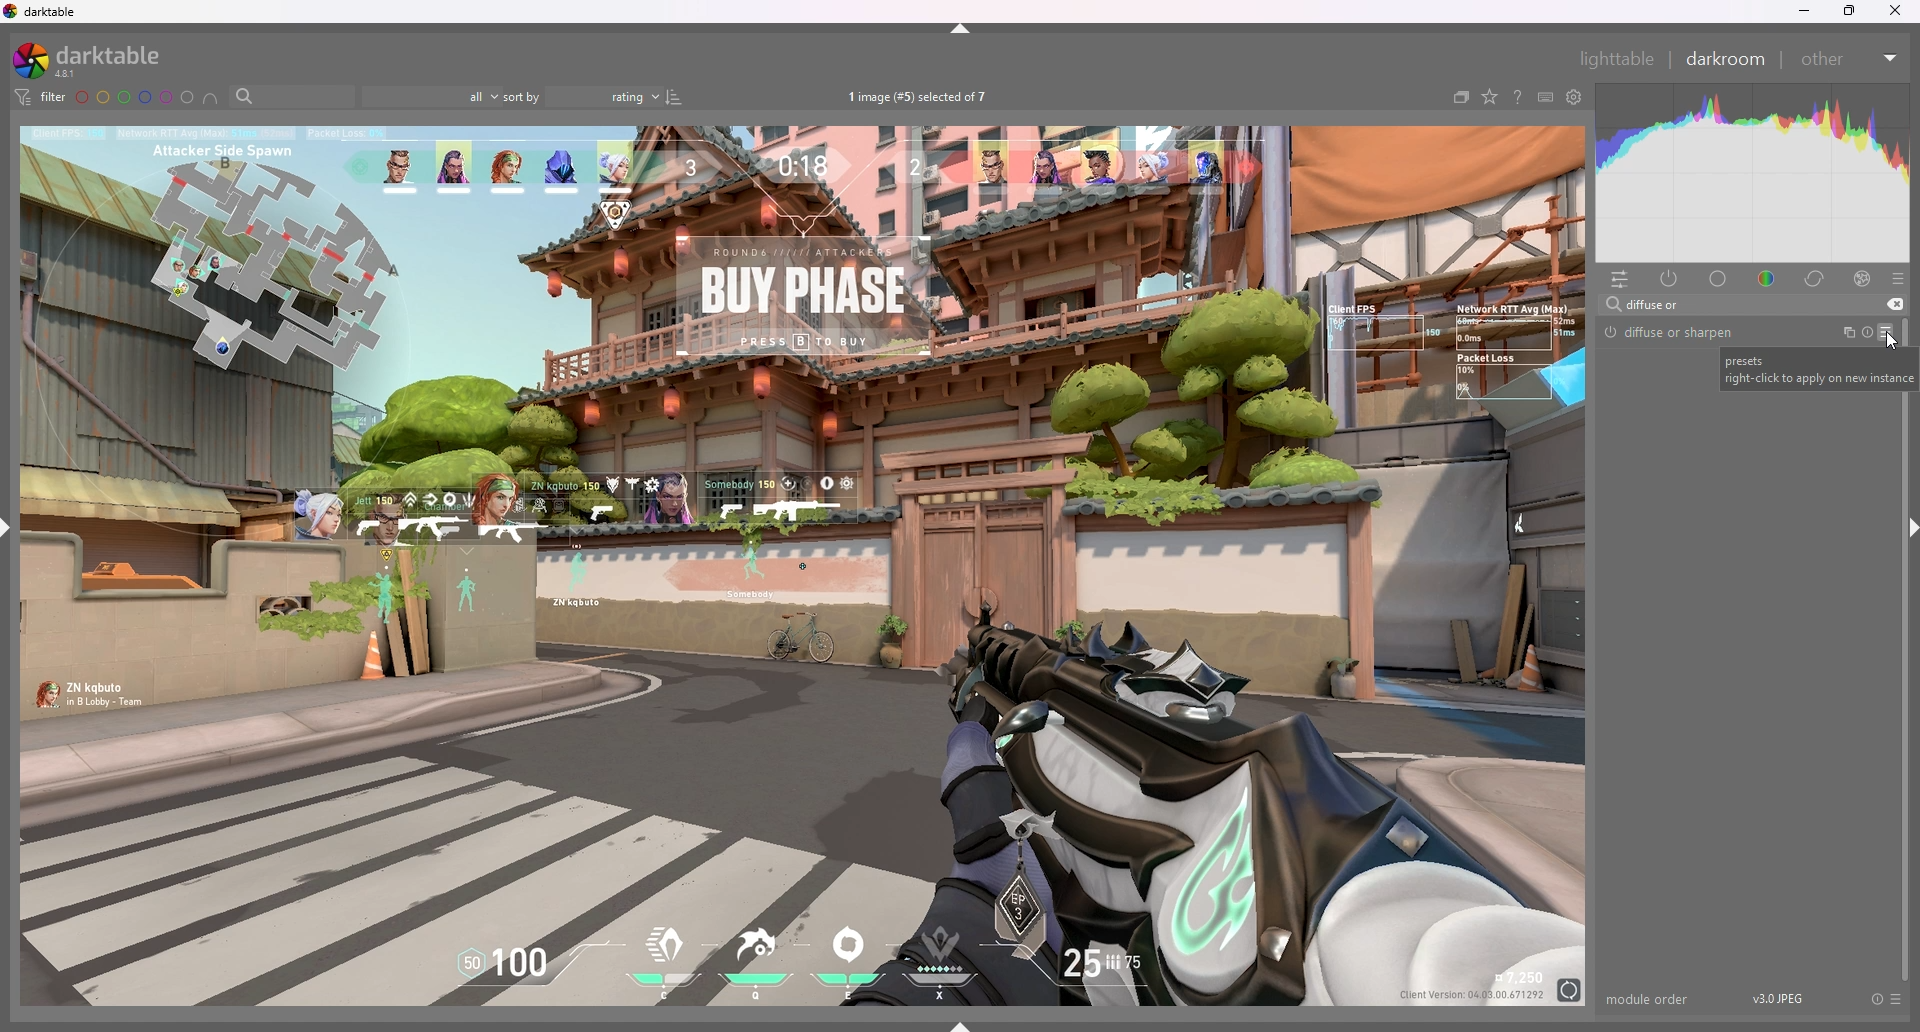 This screenshot has width=1920, height=1032. What do you see at coordinates (1619, 58) in the screenshot?
I see `lighttable` at bounding box center [1619, 58].